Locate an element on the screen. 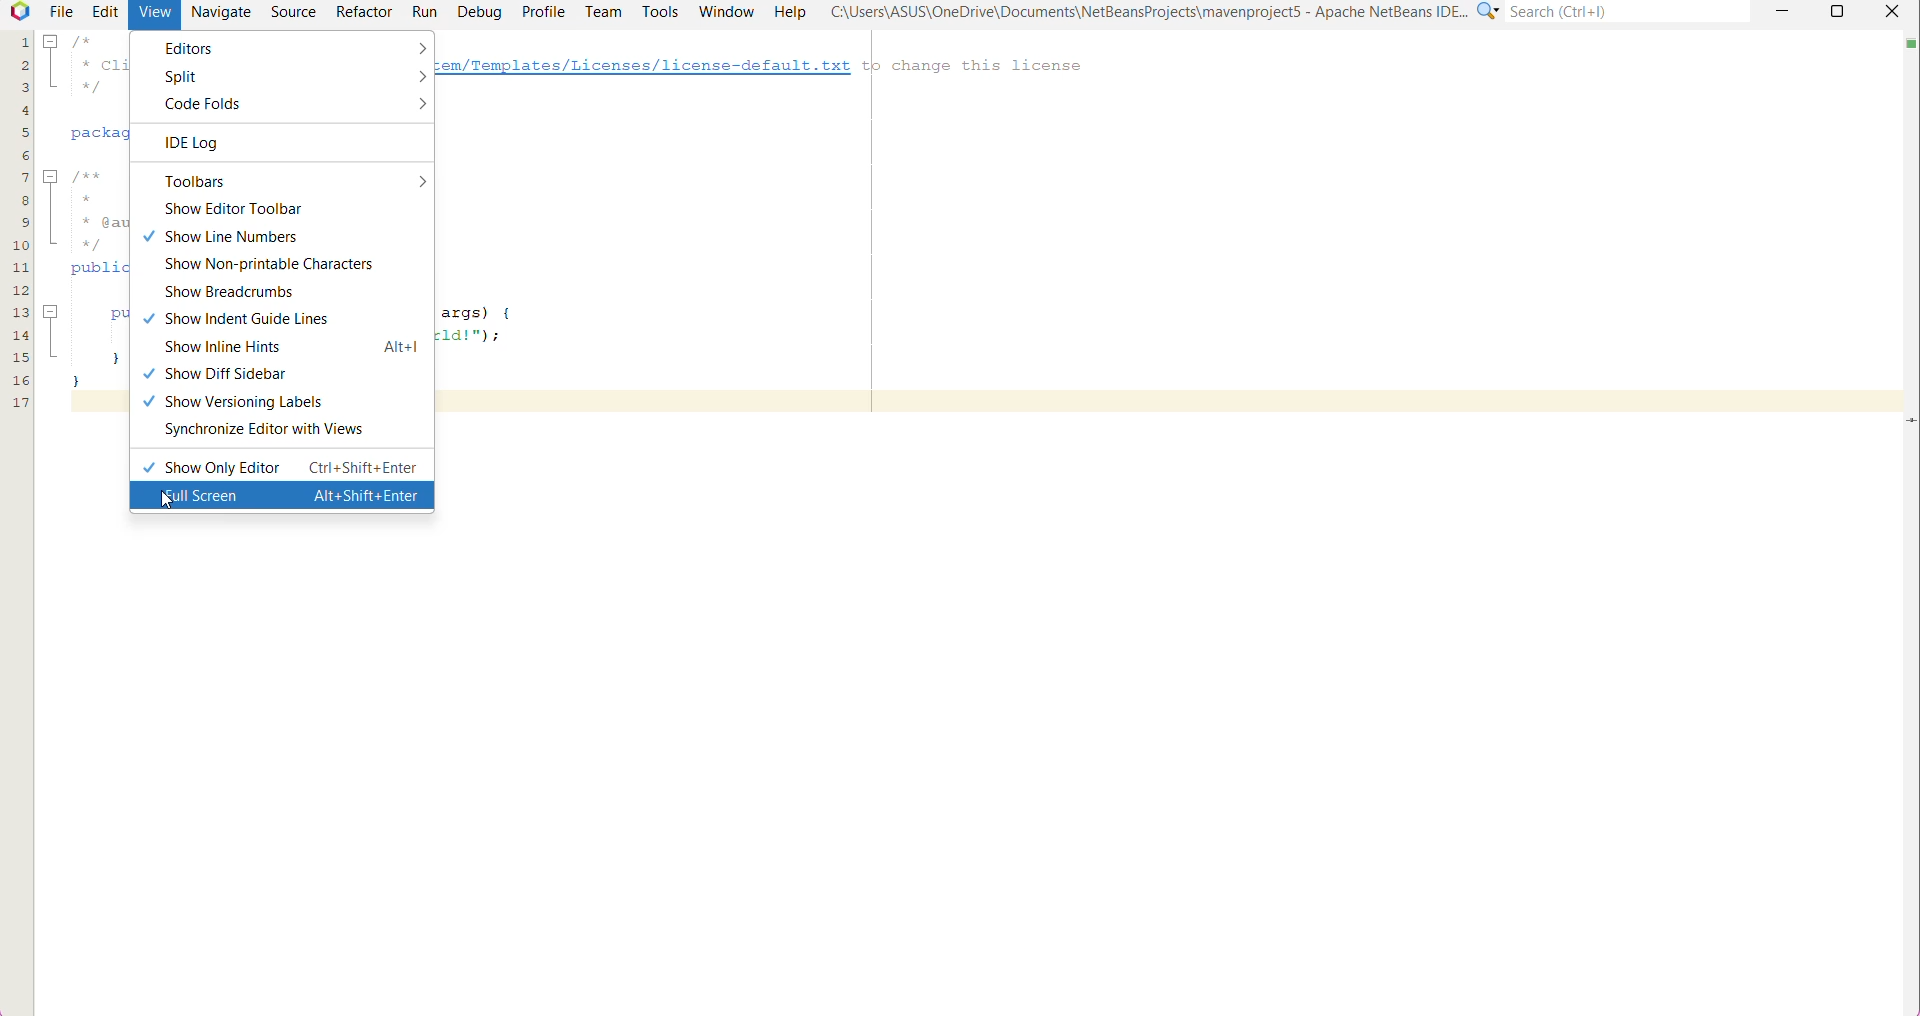  lines of code is located at coordinates (17, 228).